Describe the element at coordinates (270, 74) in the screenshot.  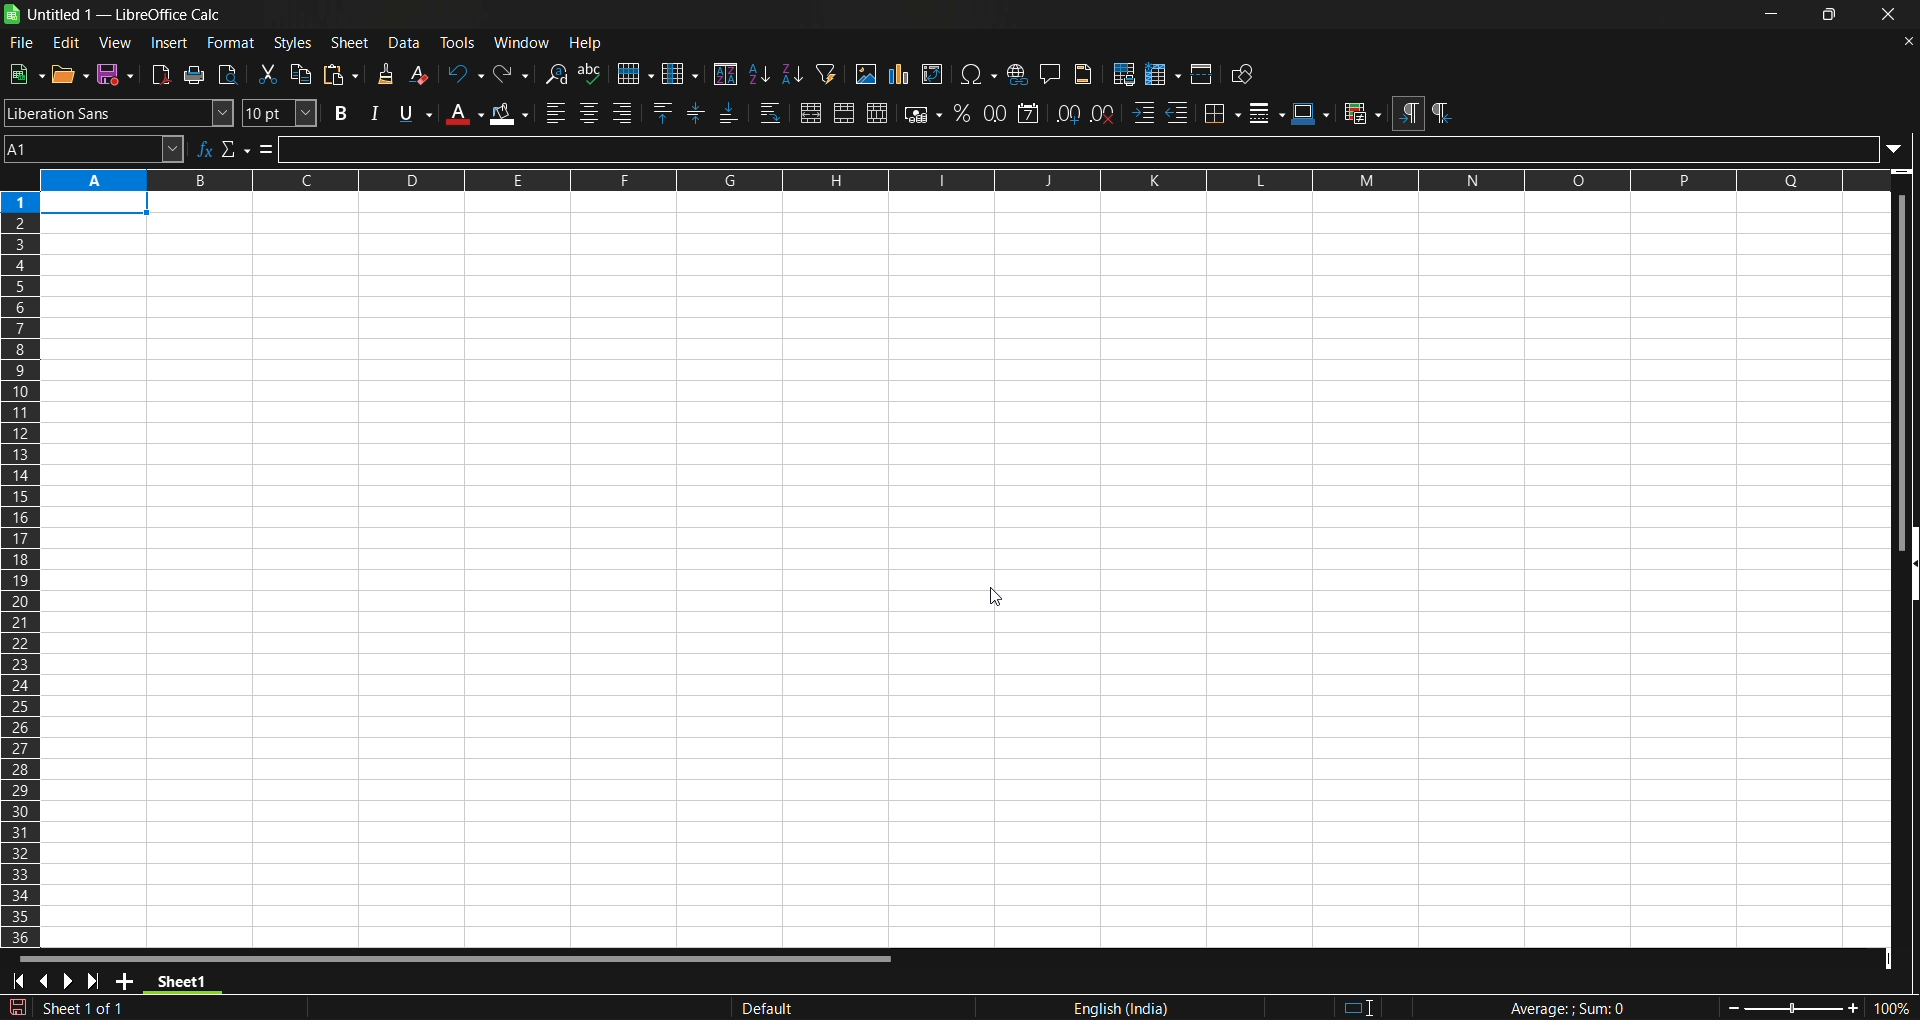
I see `cut` at that location.